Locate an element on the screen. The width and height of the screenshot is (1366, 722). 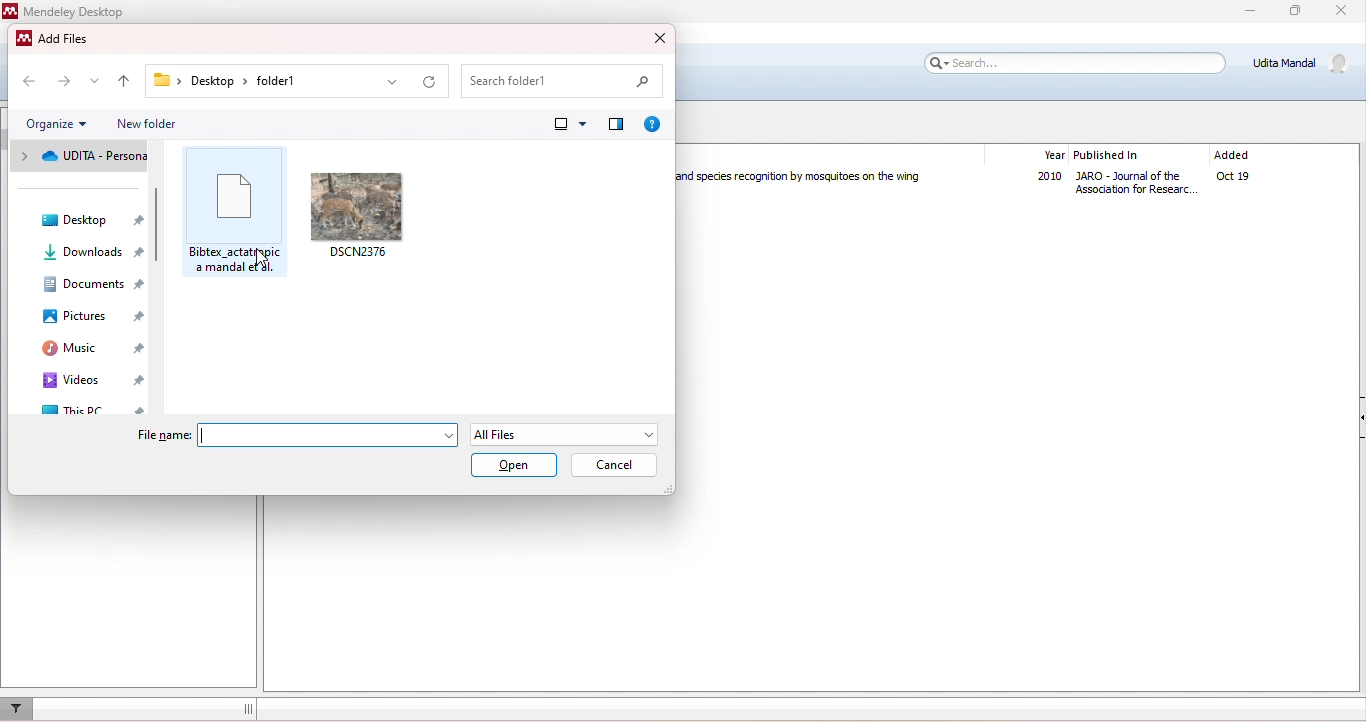
oct19 is located at coordinates (1232, 178).